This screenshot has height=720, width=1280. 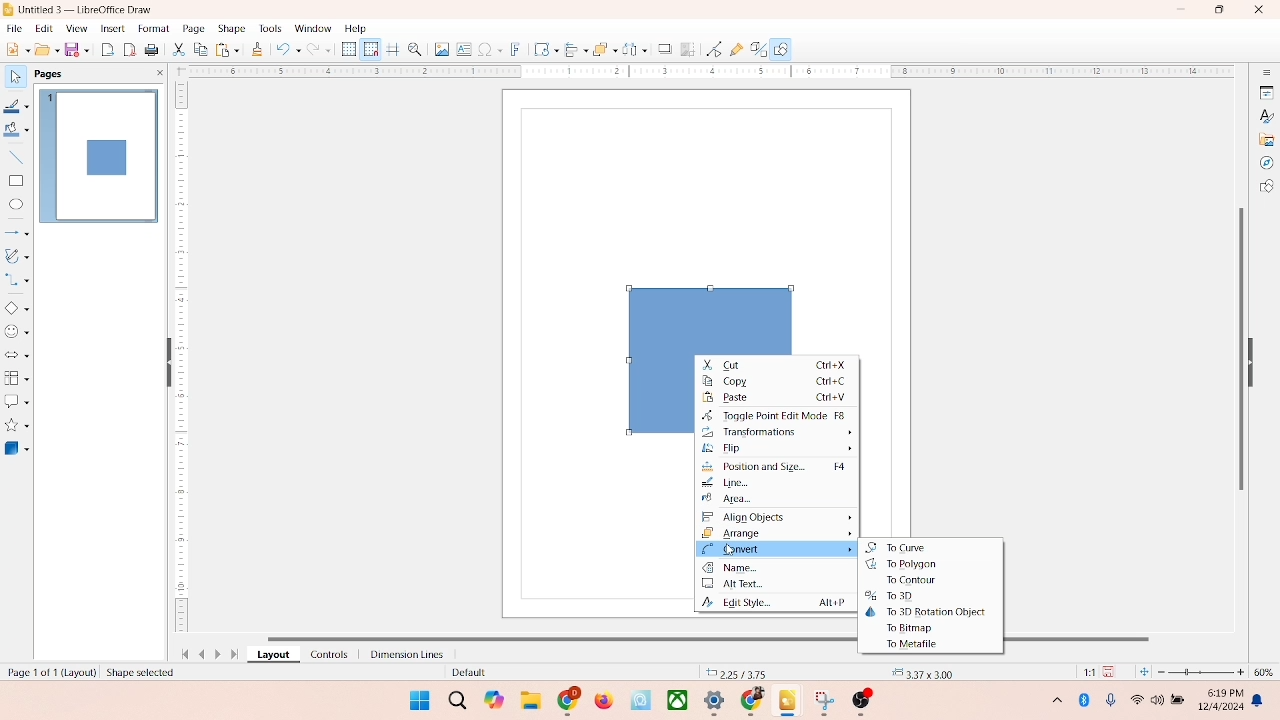 I want to click on to bitmap, so click(x=912, y=628).